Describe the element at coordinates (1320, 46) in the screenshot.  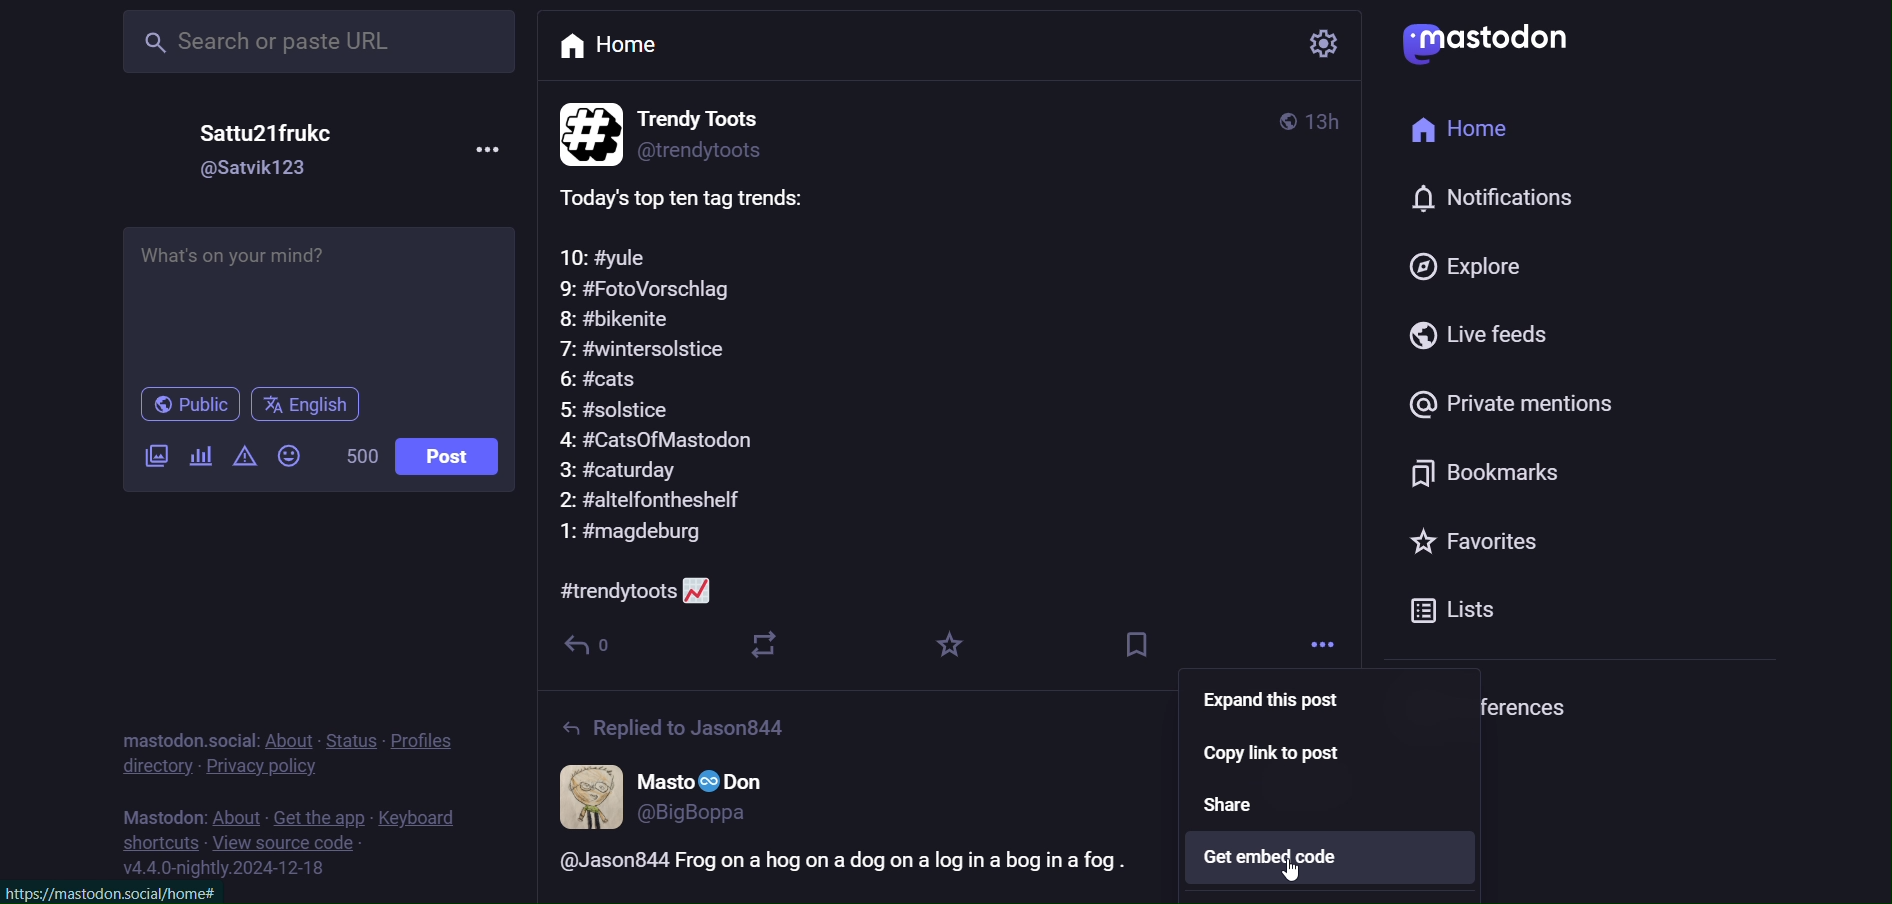
I see `setting` at that location.